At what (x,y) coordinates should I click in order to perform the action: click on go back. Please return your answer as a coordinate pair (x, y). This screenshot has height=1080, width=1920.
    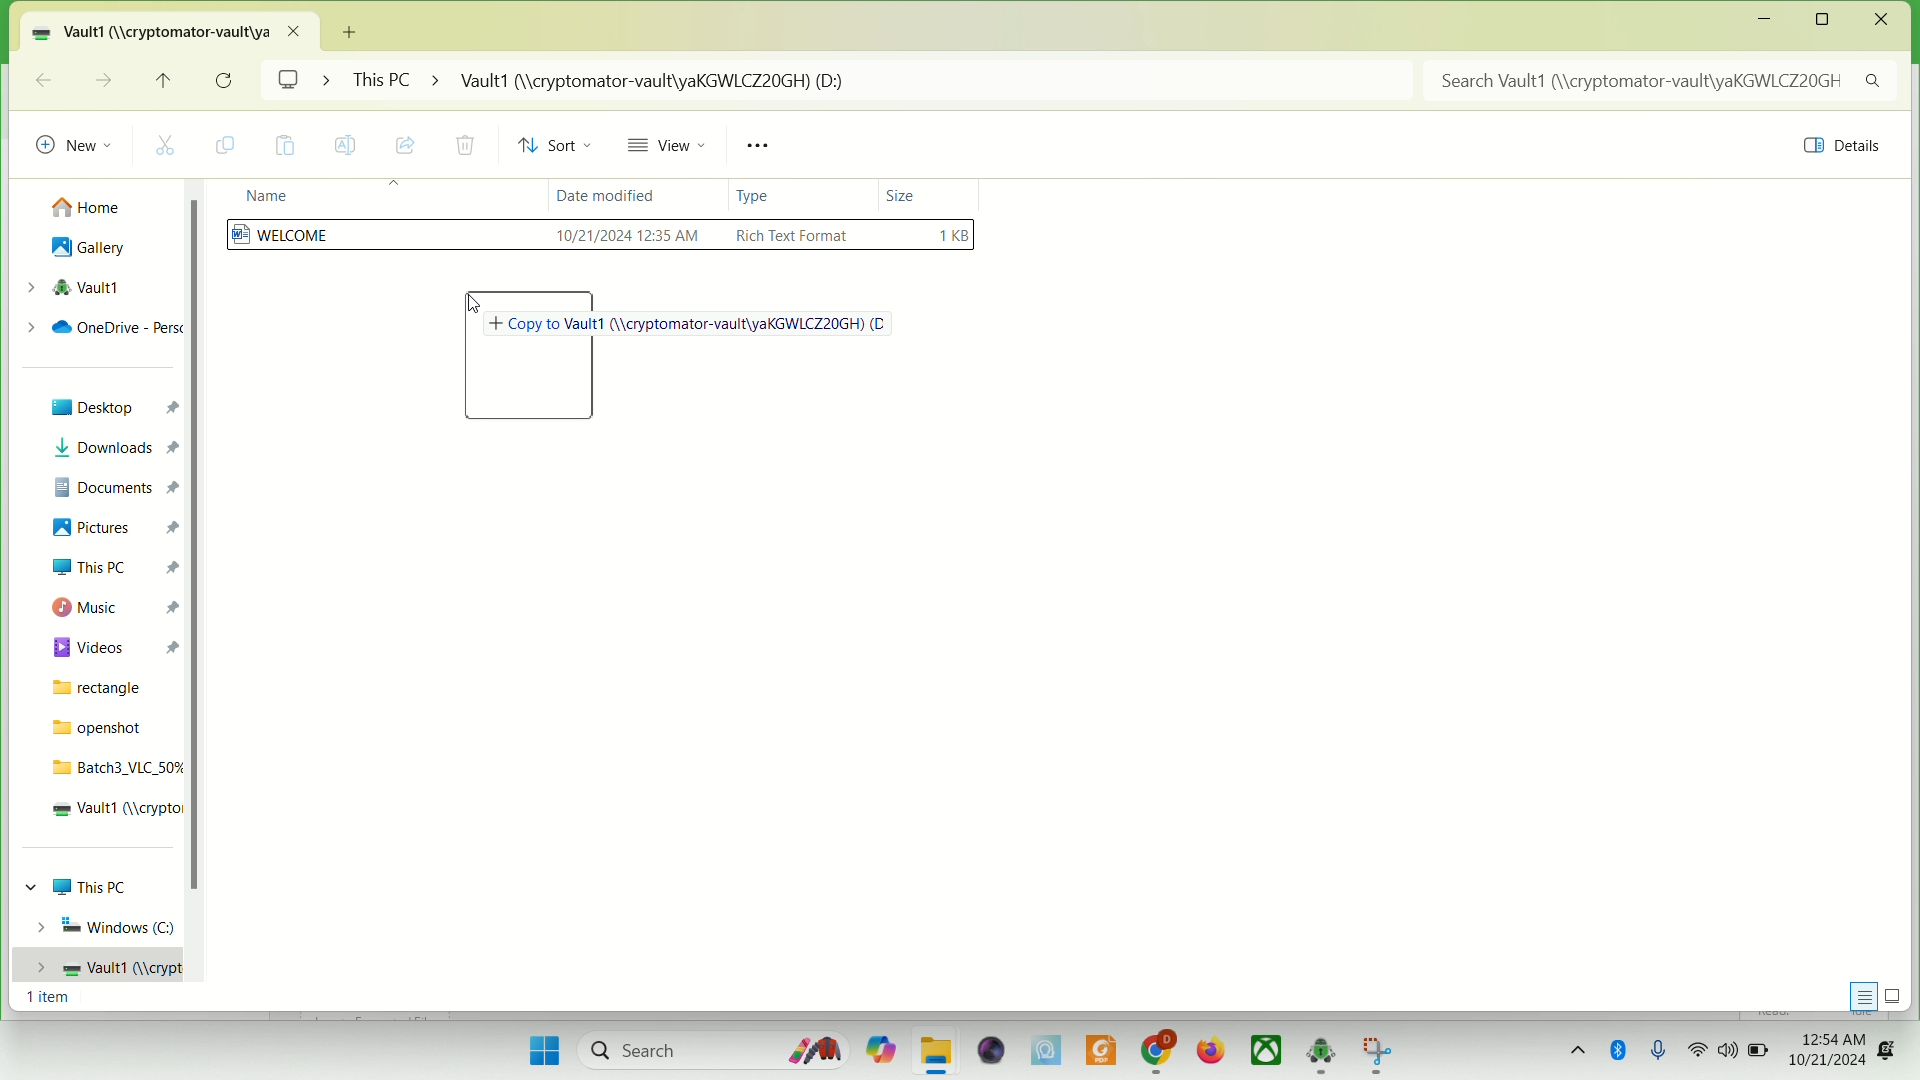
    Looking at the image, I should click on (43, 79).